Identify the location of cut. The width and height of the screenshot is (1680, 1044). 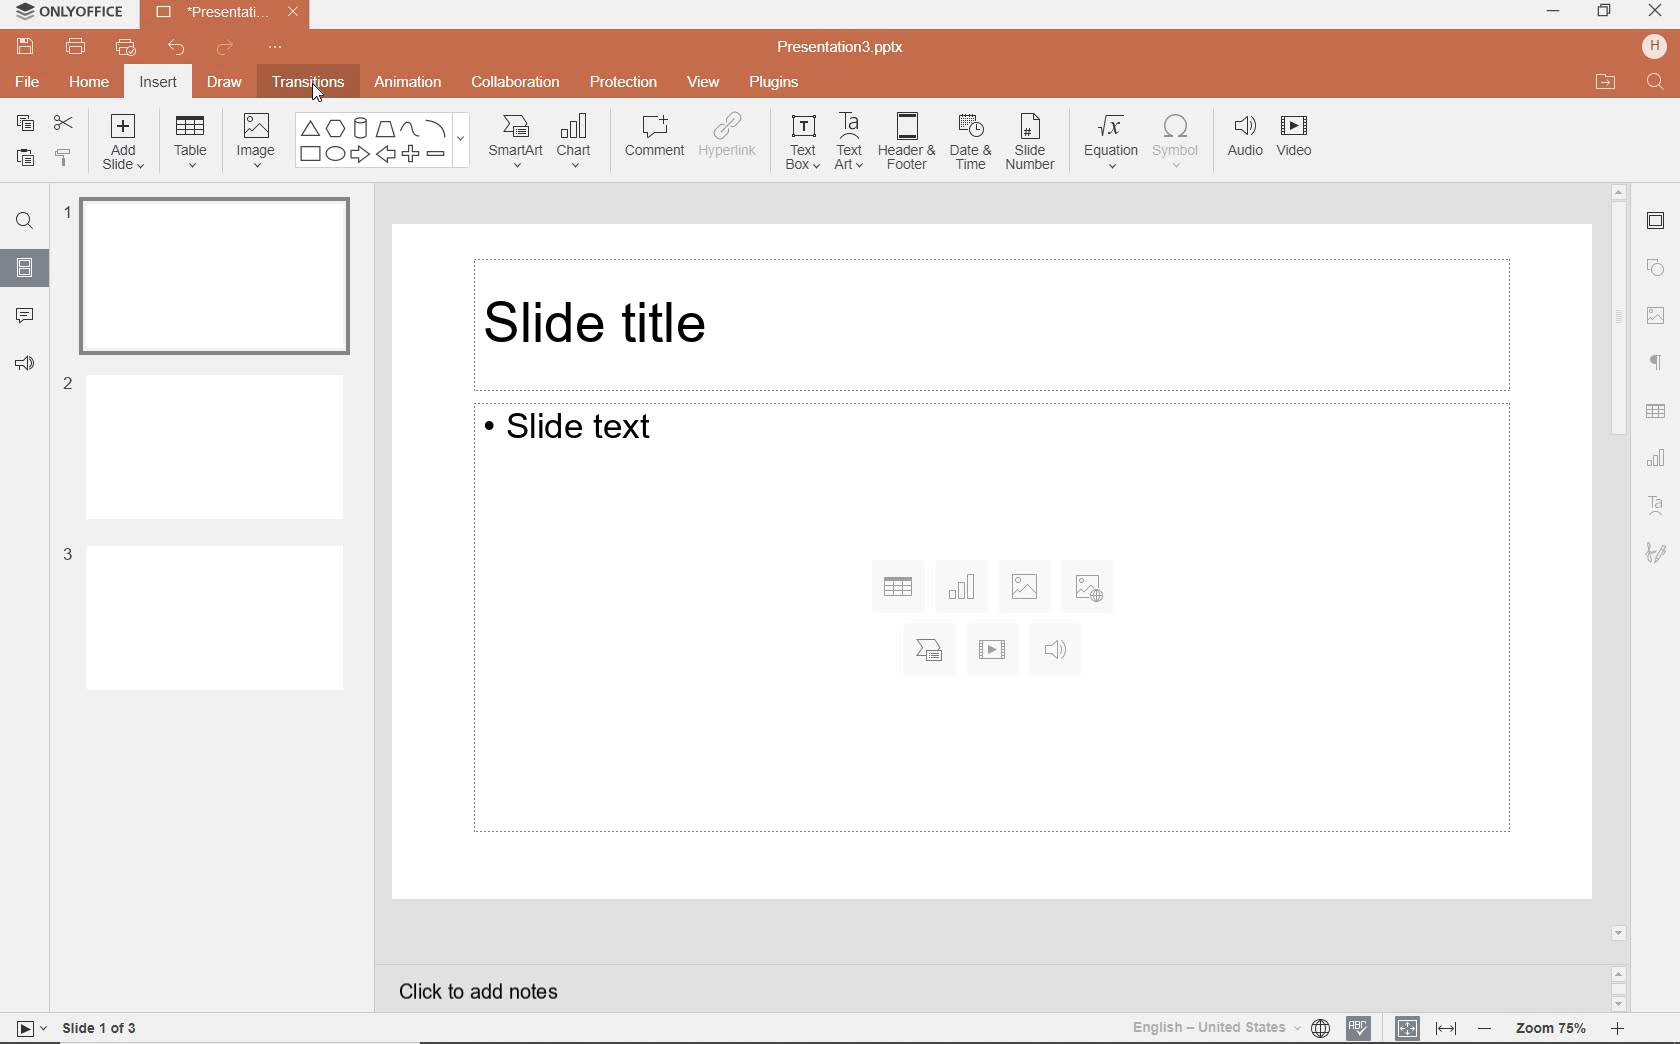
(62, 125).